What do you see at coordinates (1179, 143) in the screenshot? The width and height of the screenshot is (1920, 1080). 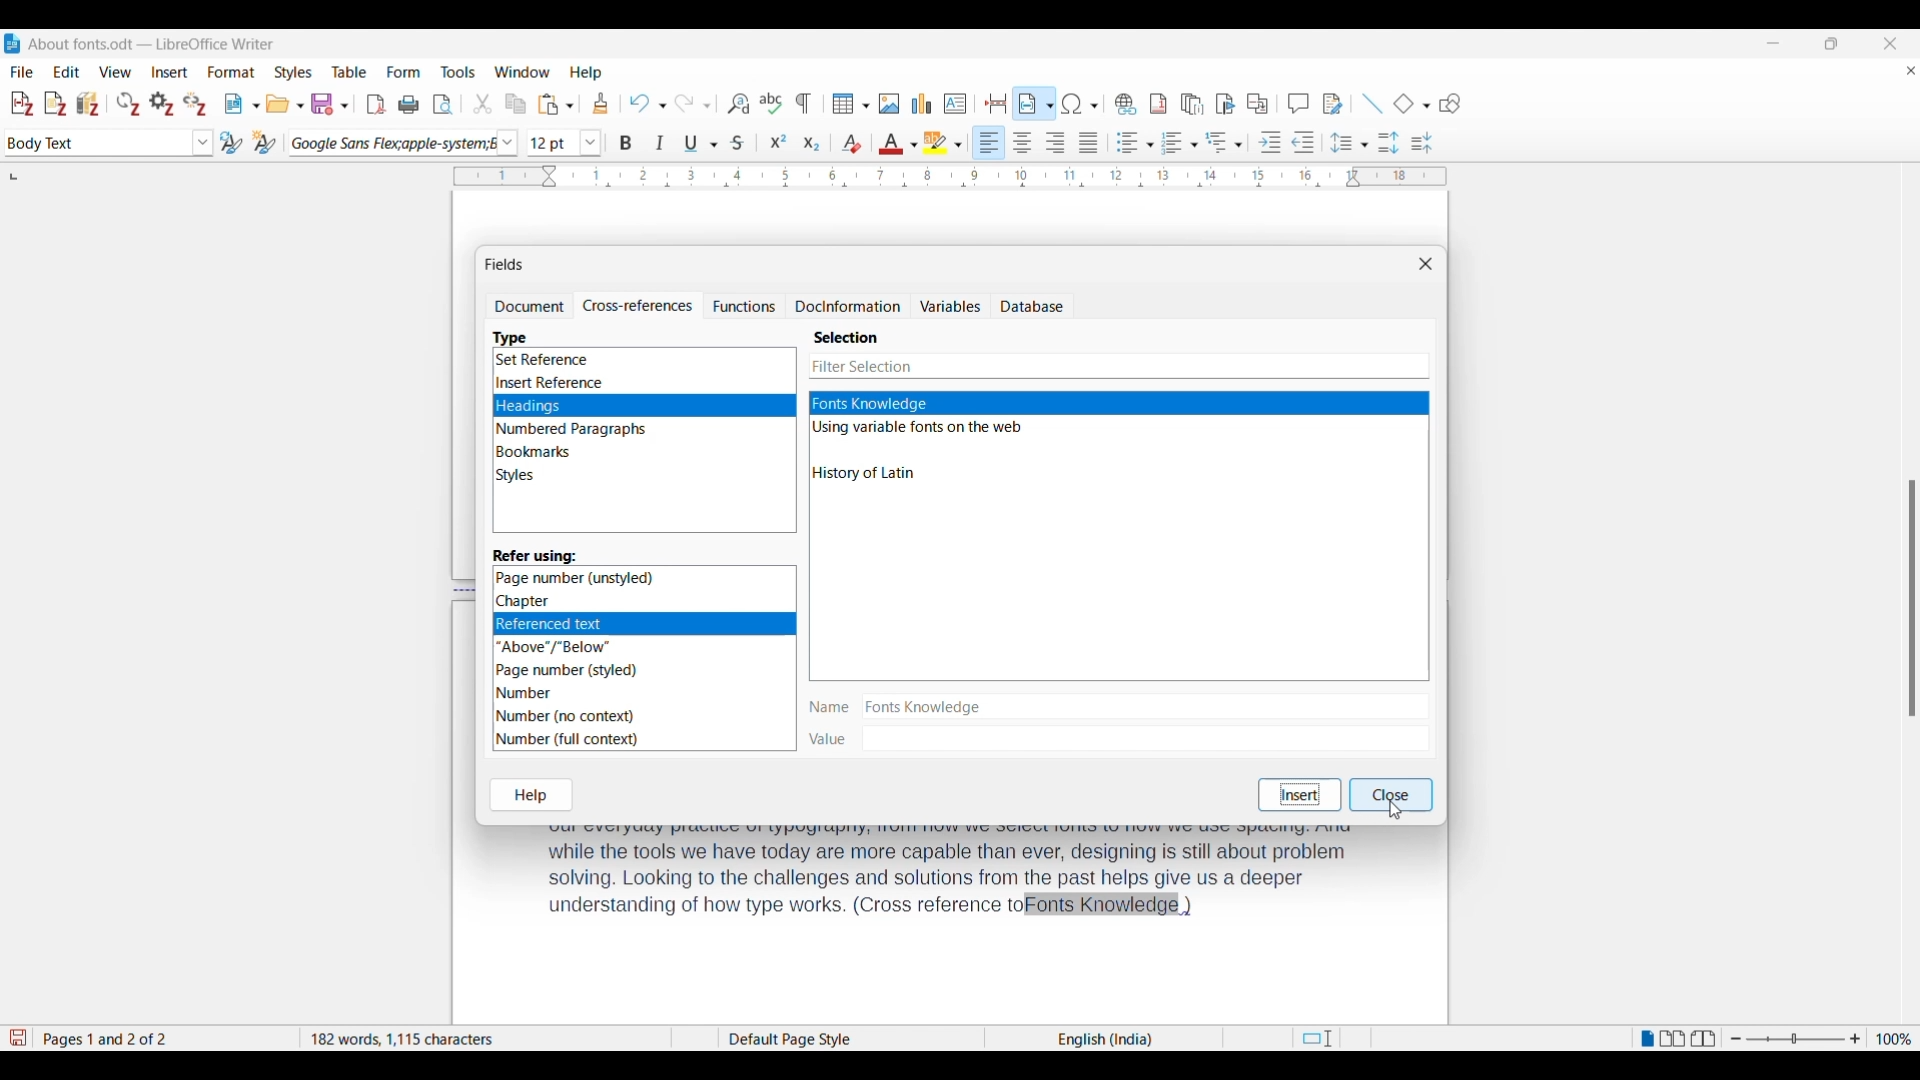 I see `Toggle ordered list` at bounding box center [1179, 143].